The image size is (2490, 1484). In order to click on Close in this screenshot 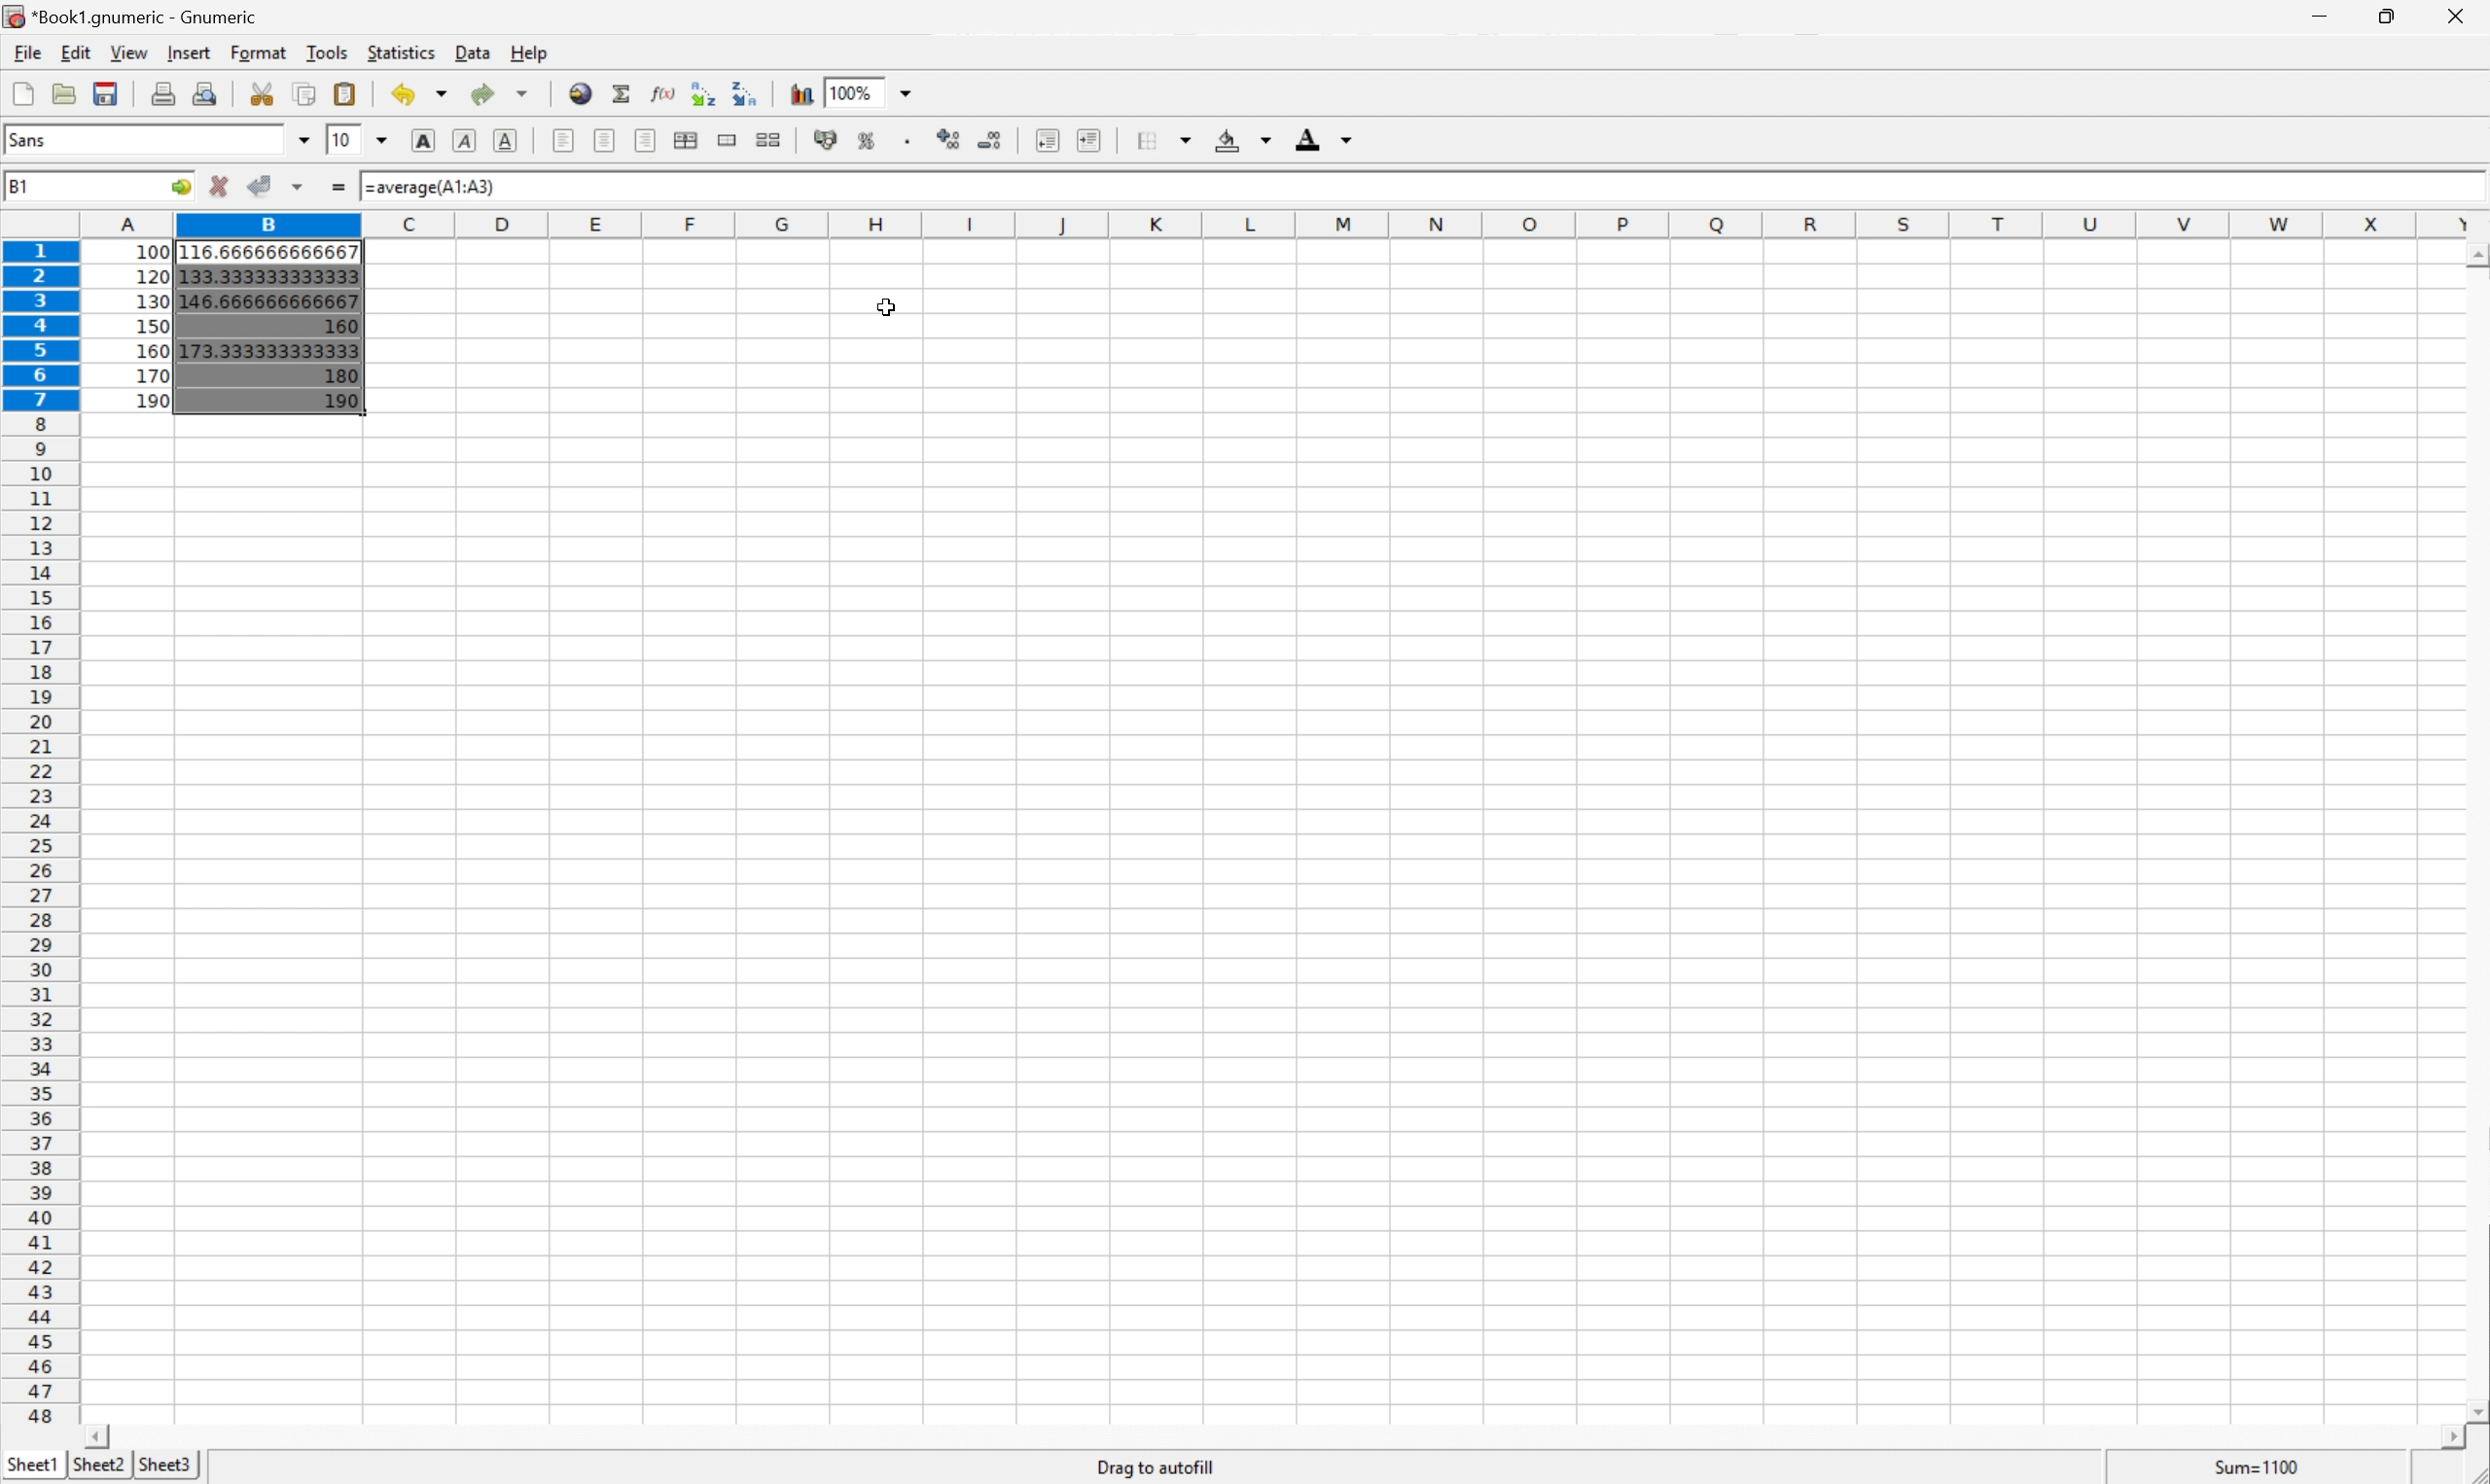, I will do `click(2454, 19)`.